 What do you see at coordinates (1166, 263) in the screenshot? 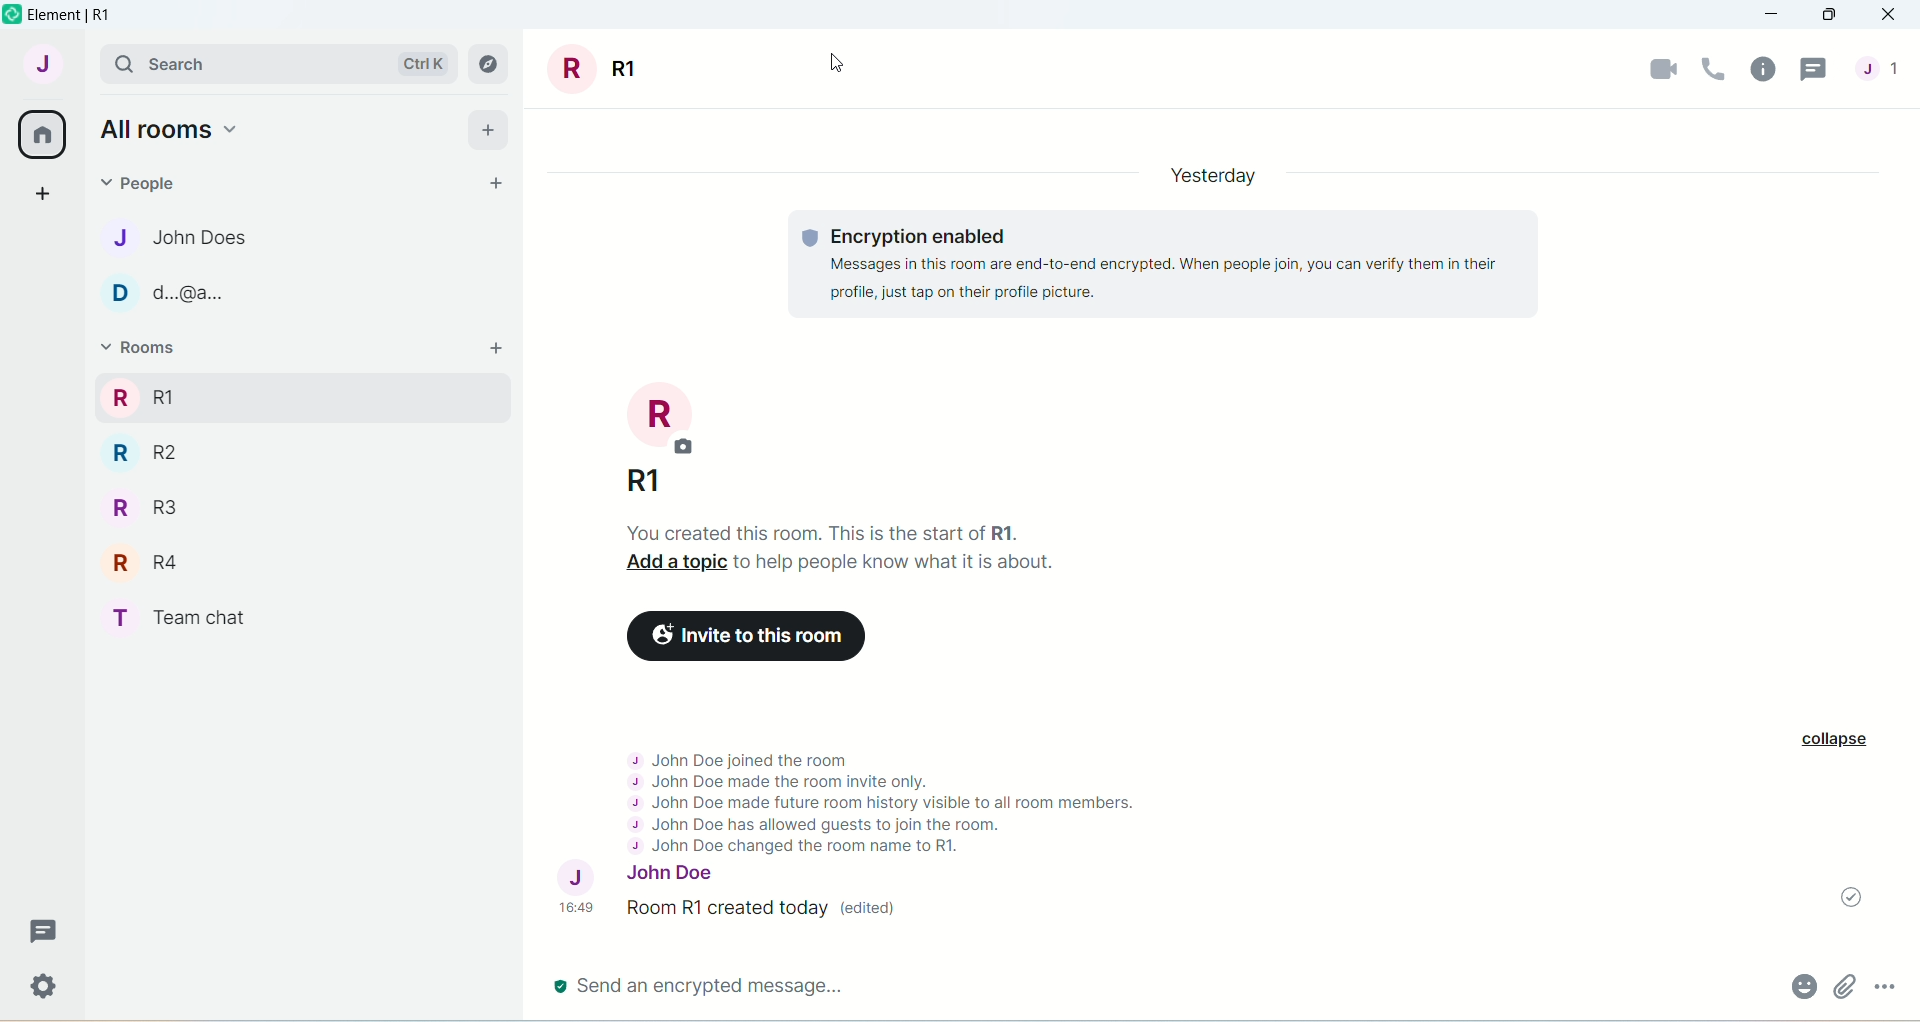
I see `© Encryption enabled
Messages in this room are end-to-end encrypted. When people join, you can verify them in their
profile, just tap on their profile picture.` at bounding box center [1166, 263].